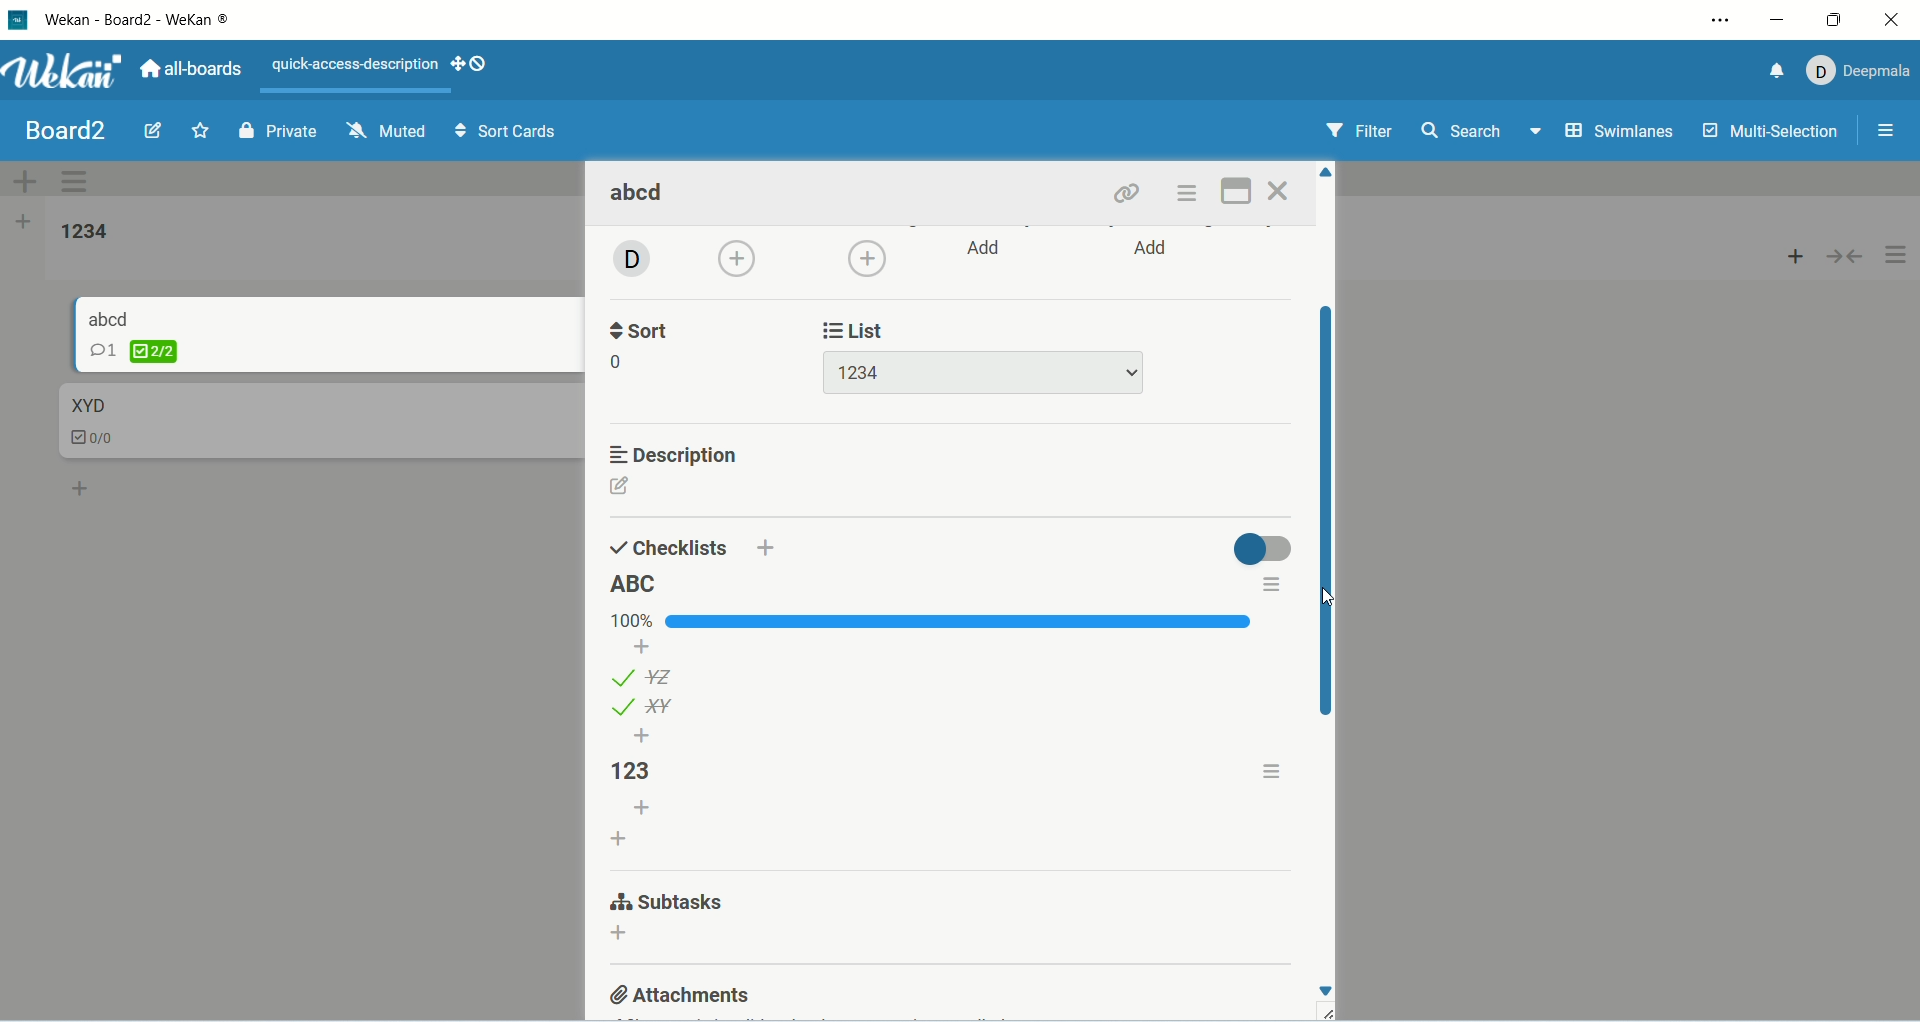 This screenshot has width=1920, height=1022. I want to click on add checcklist, so click(621, 837).